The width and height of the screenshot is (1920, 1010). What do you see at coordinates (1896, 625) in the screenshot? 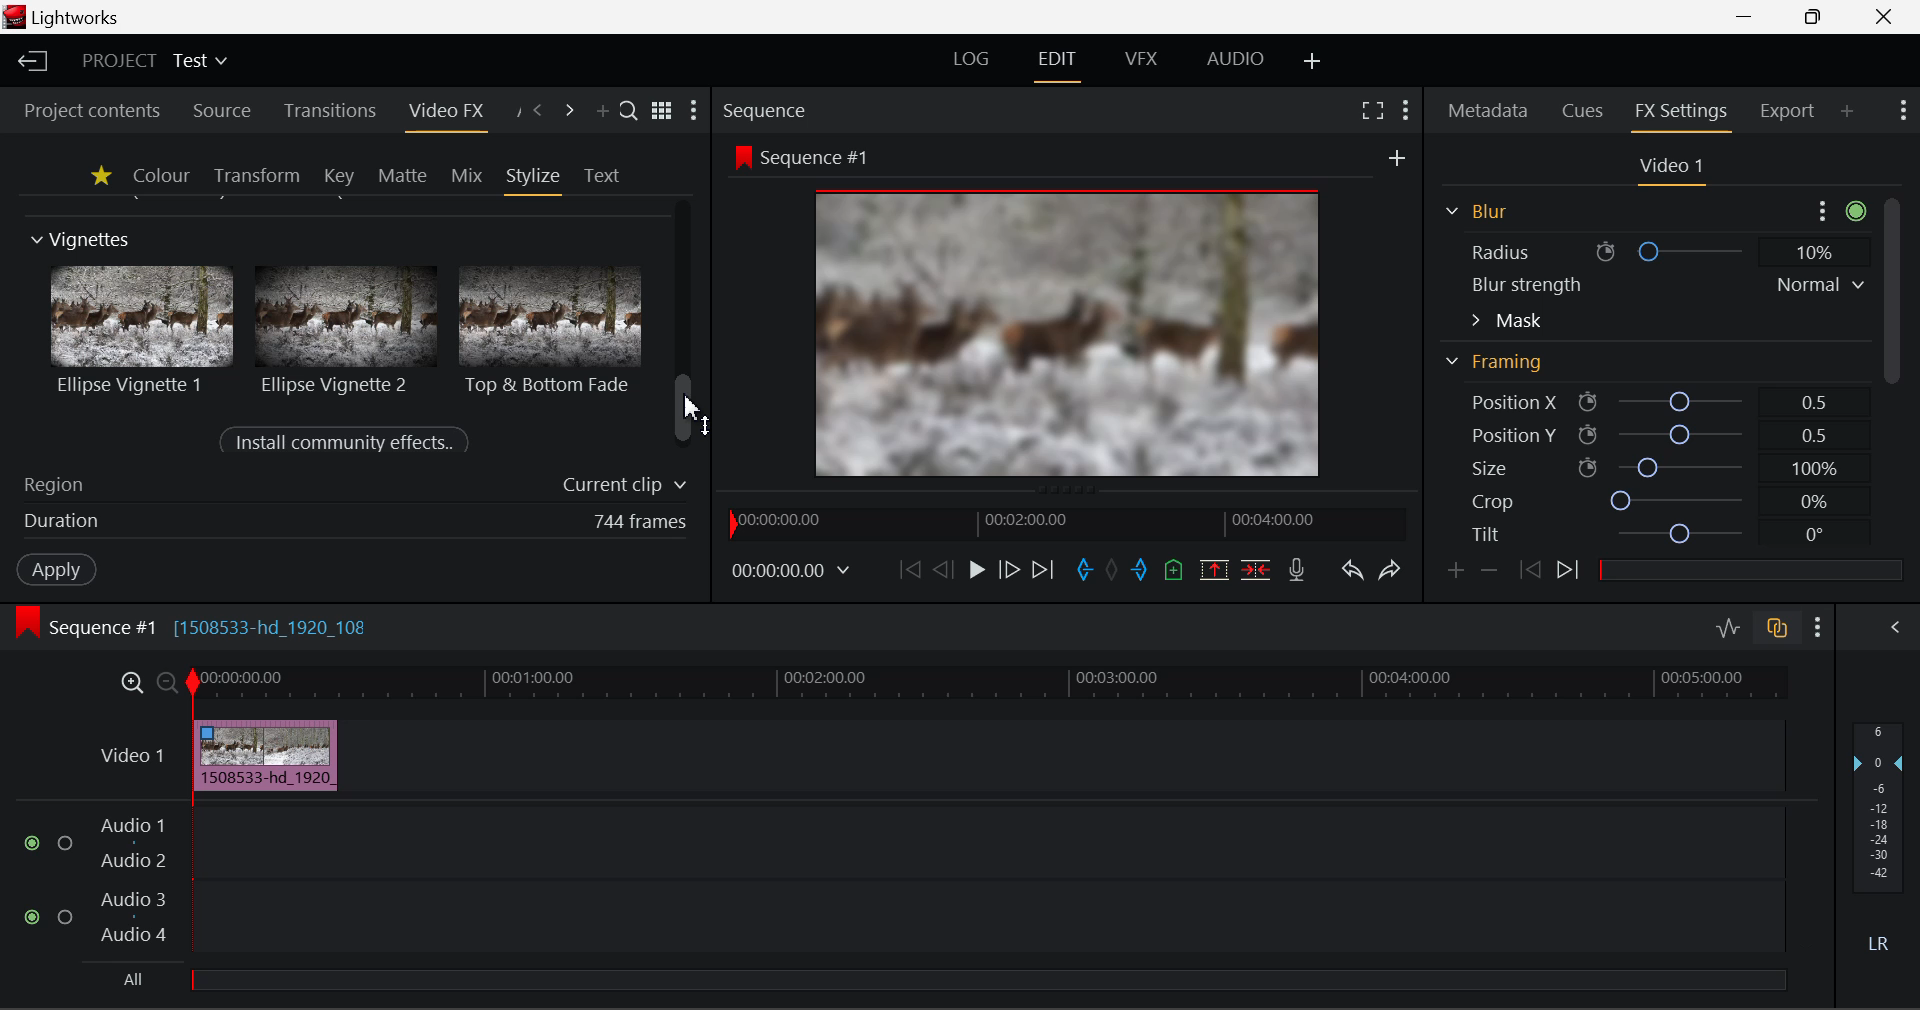
I see `View Audio Mix` at bounding box center [1896, 625].